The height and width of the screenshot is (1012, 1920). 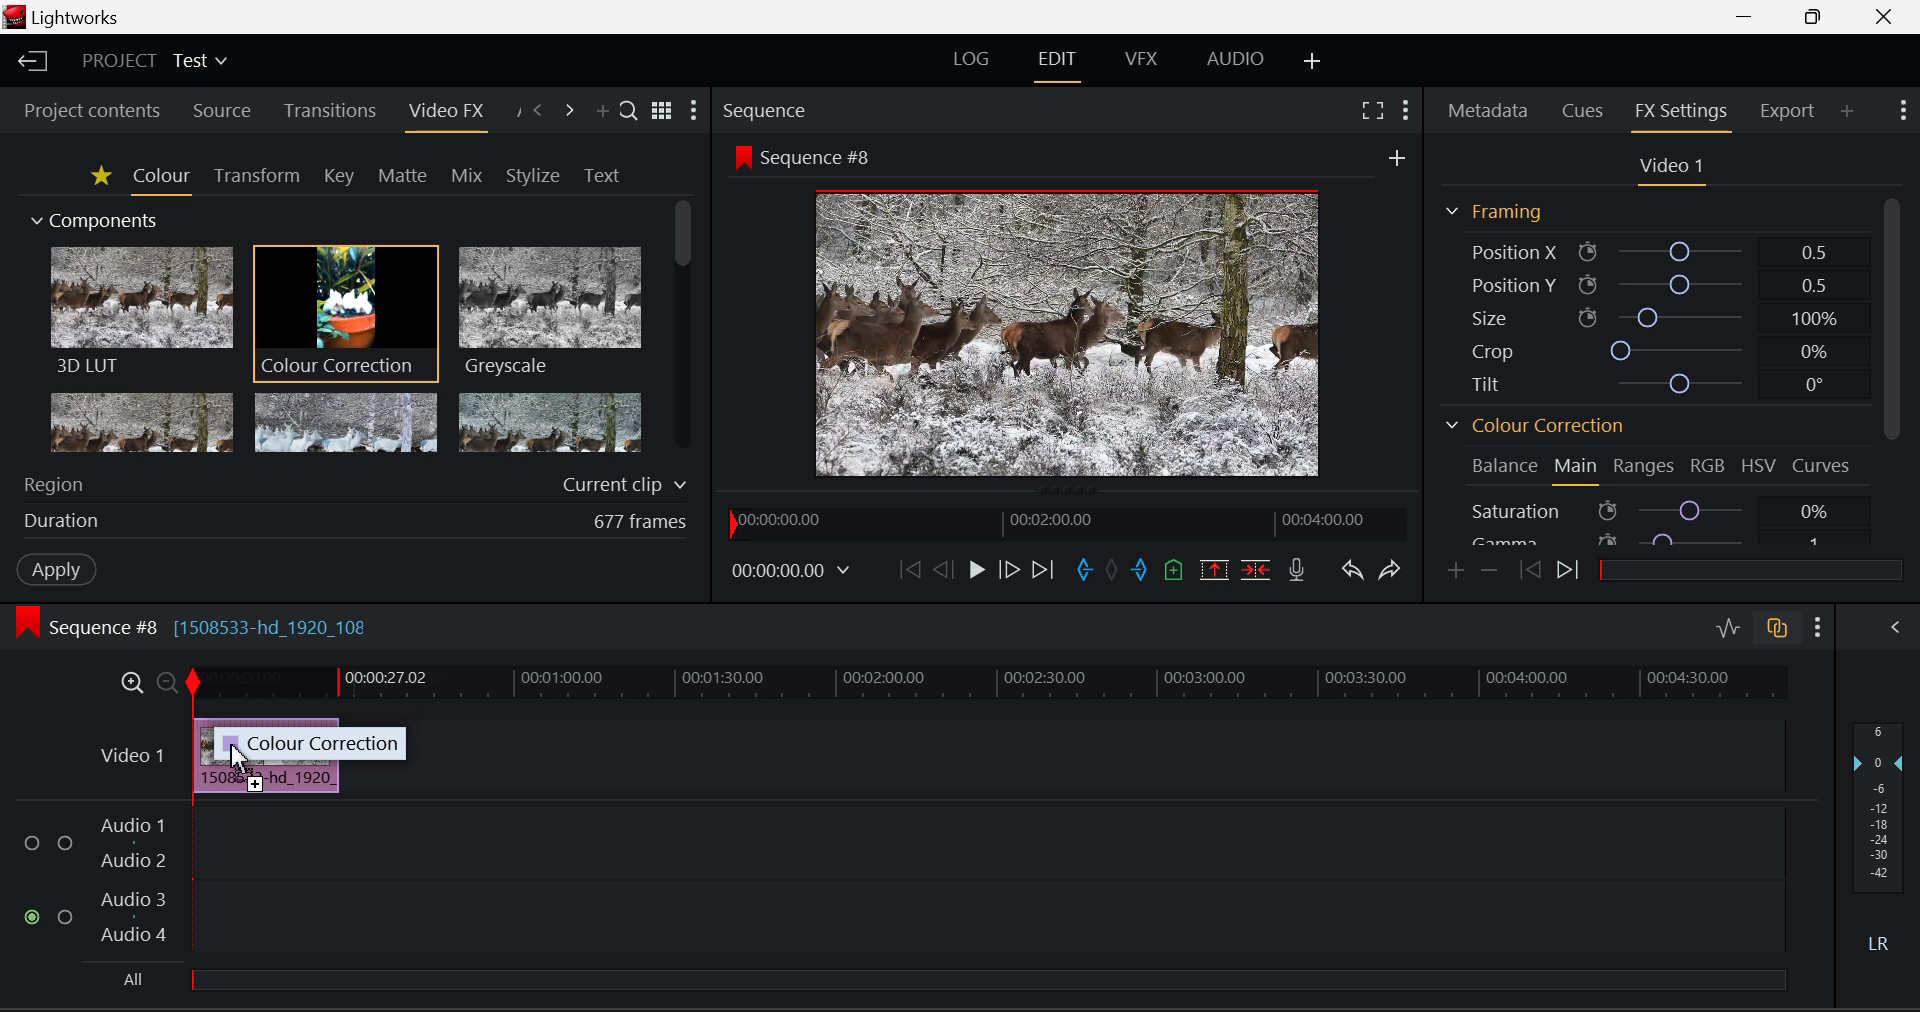 What do you see at coordinates (131, 685) in the screenshot?
I see `Timeline Zoom In` at bounding box center [131, 685].